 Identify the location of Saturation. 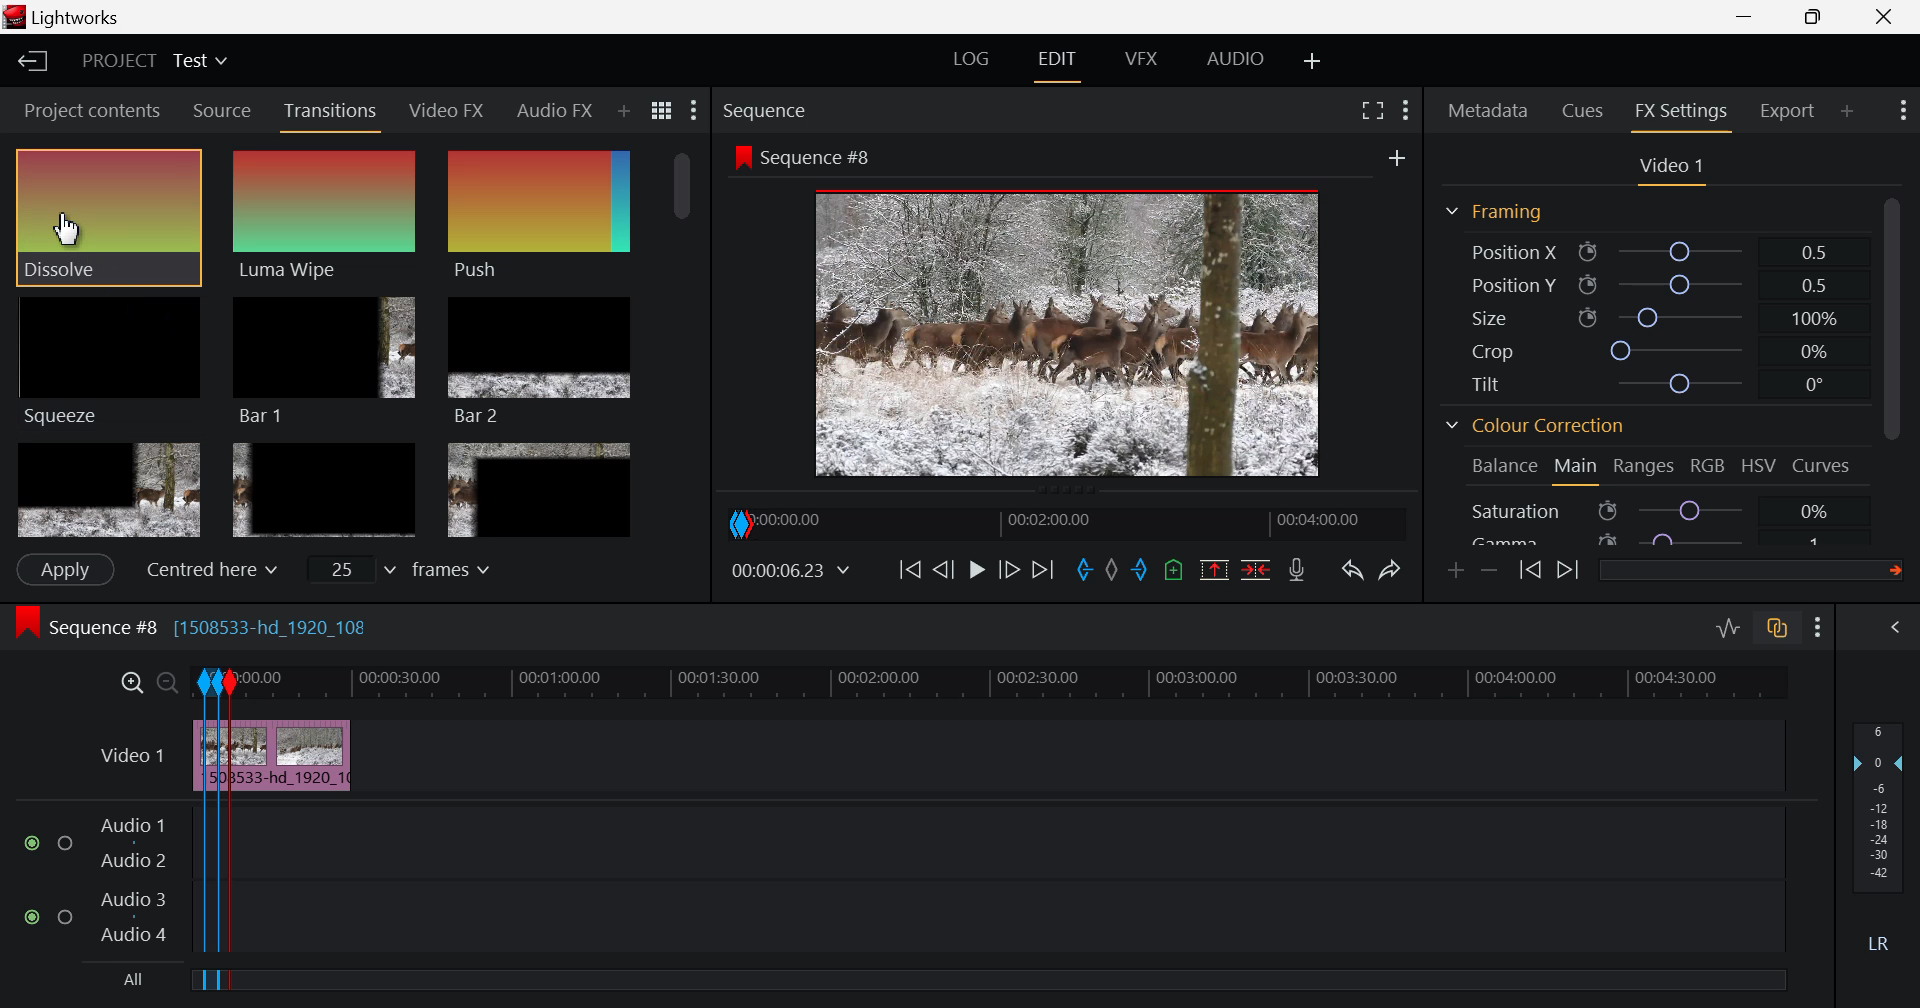
(1654, 510).